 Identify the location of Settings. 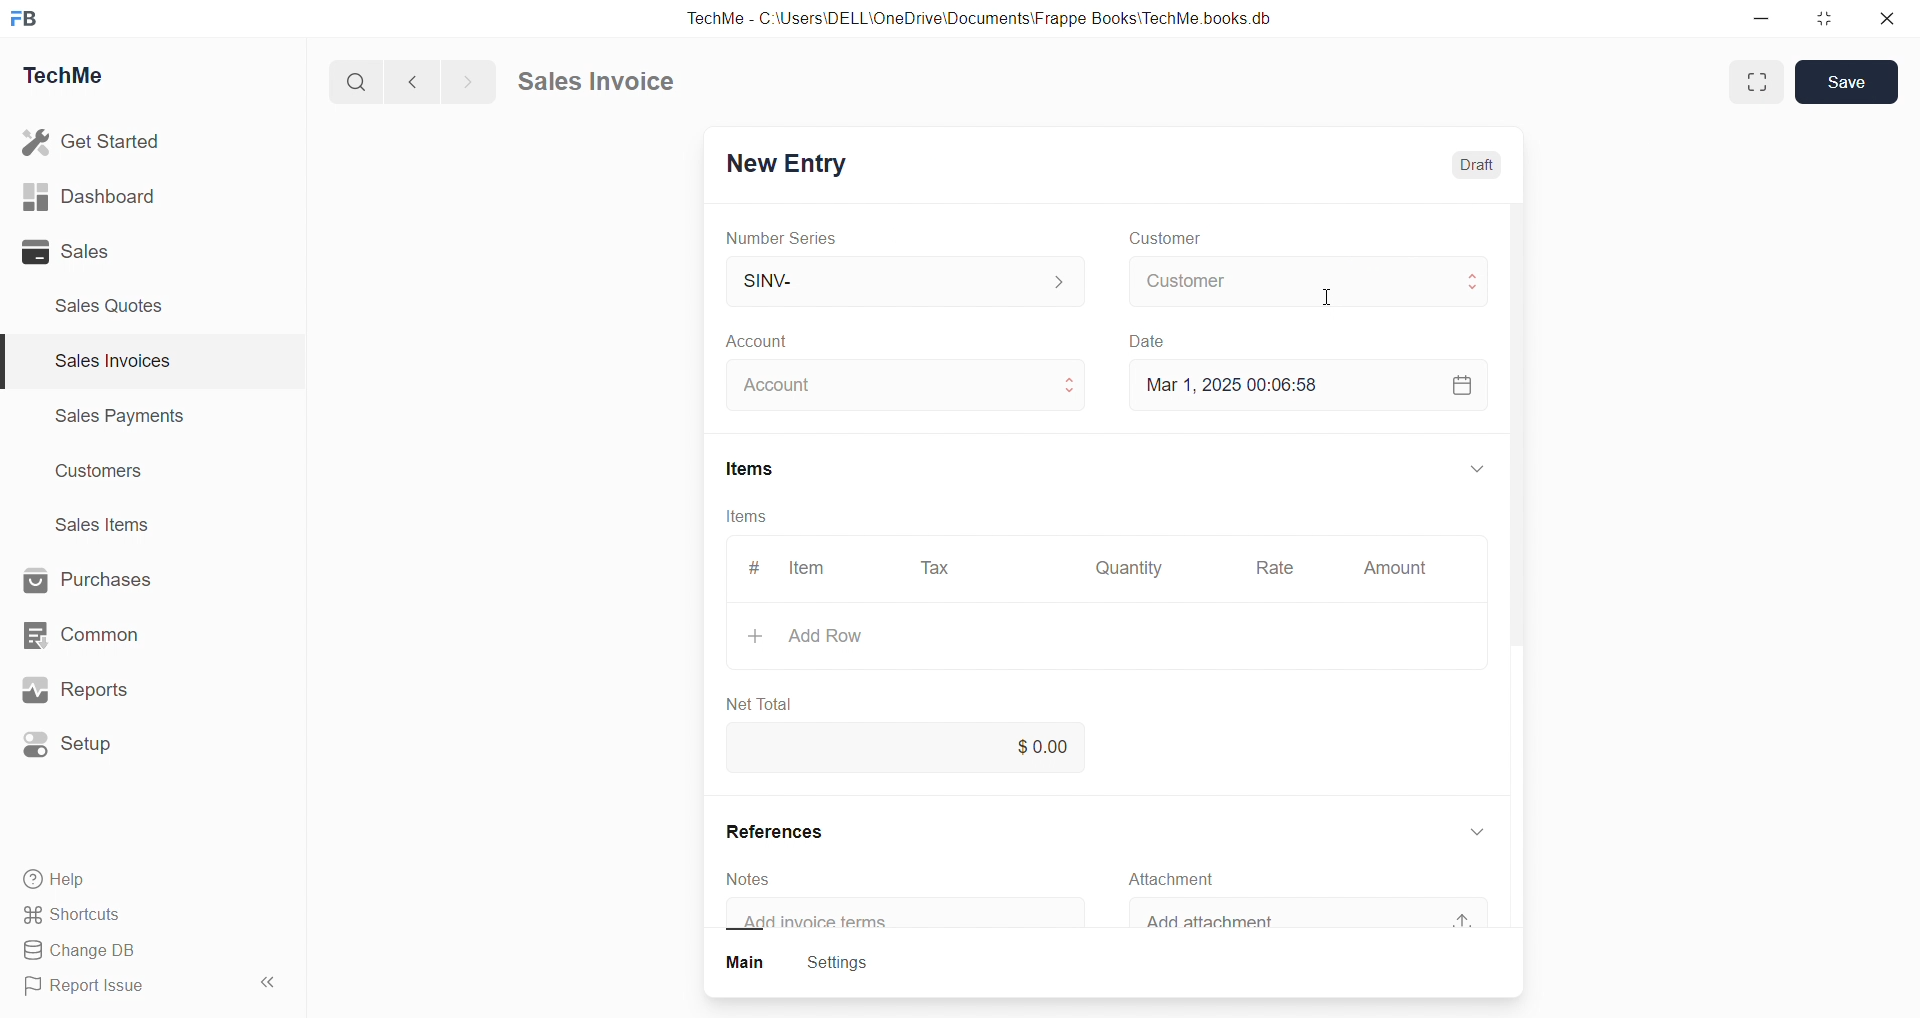
(850, 964).